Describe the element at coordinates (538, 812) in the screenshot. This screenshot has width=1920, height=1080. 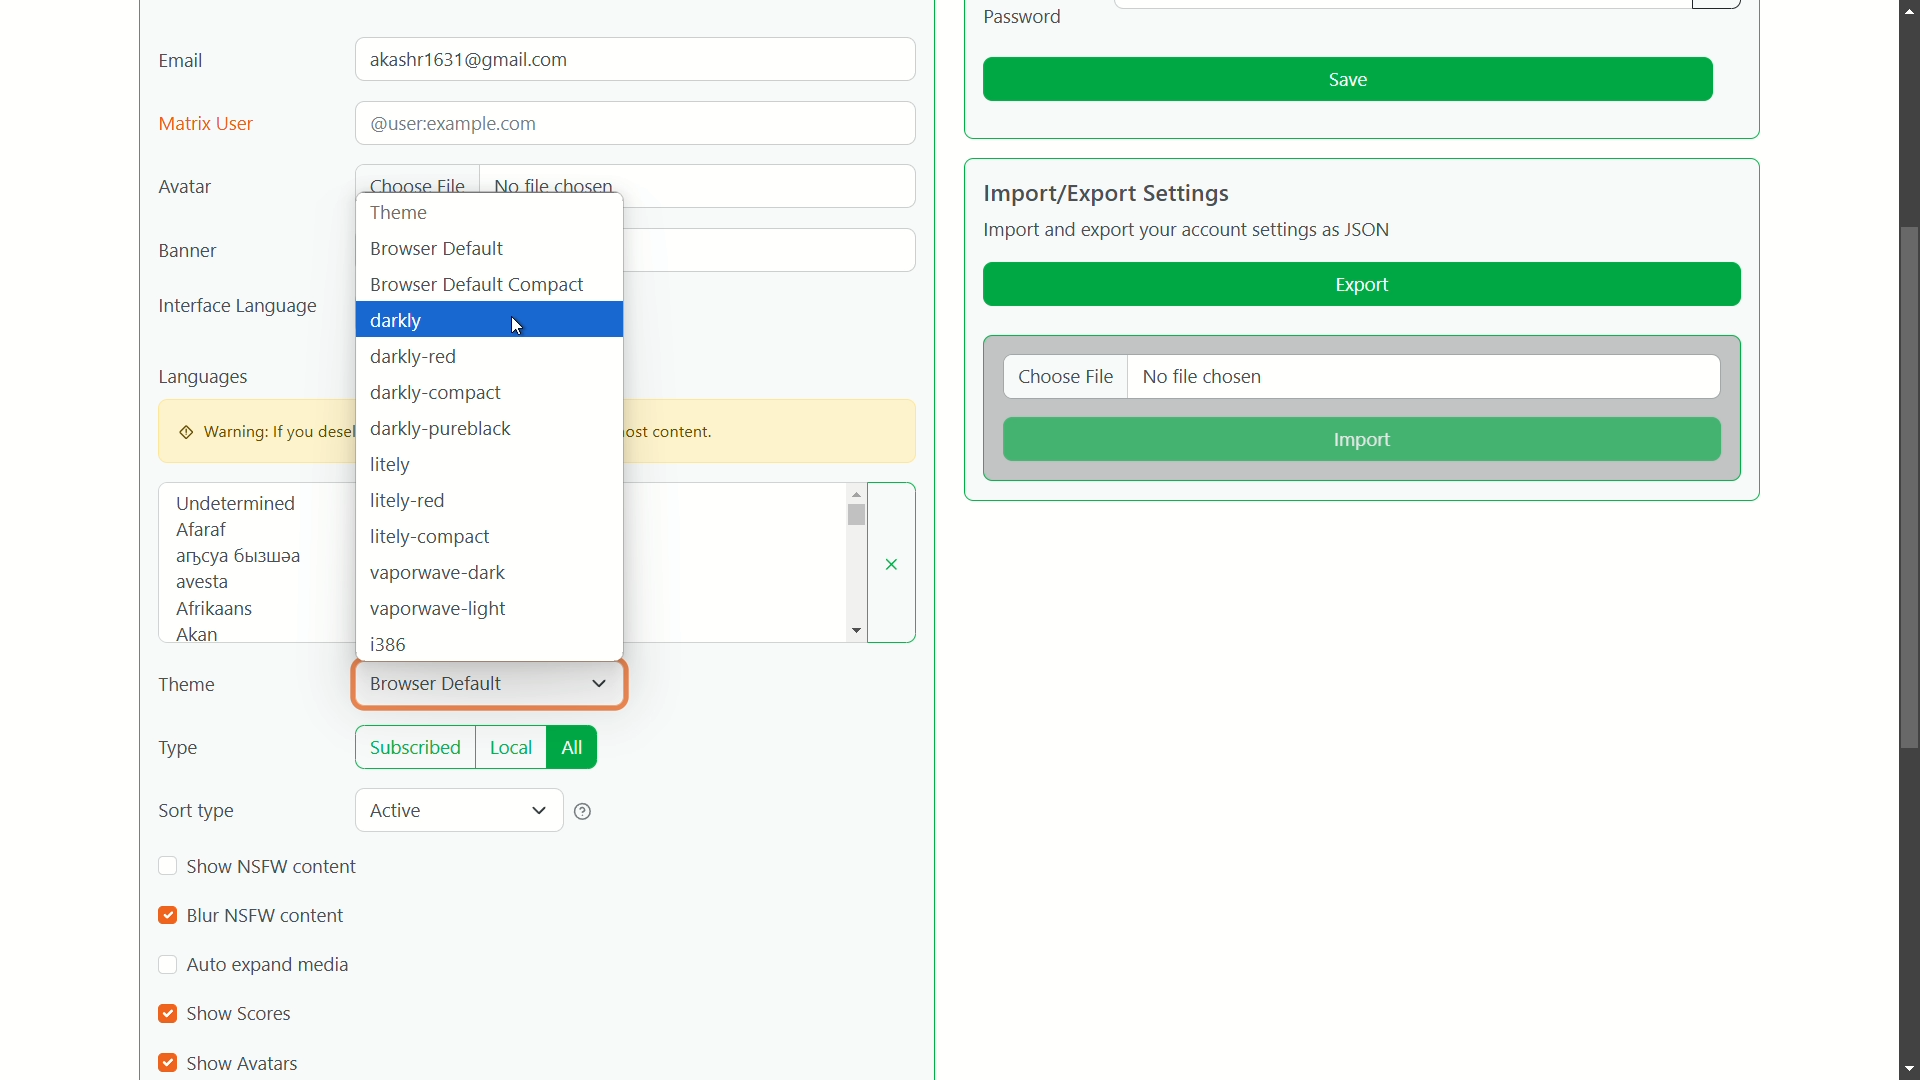
I see `dropdown` at that location.